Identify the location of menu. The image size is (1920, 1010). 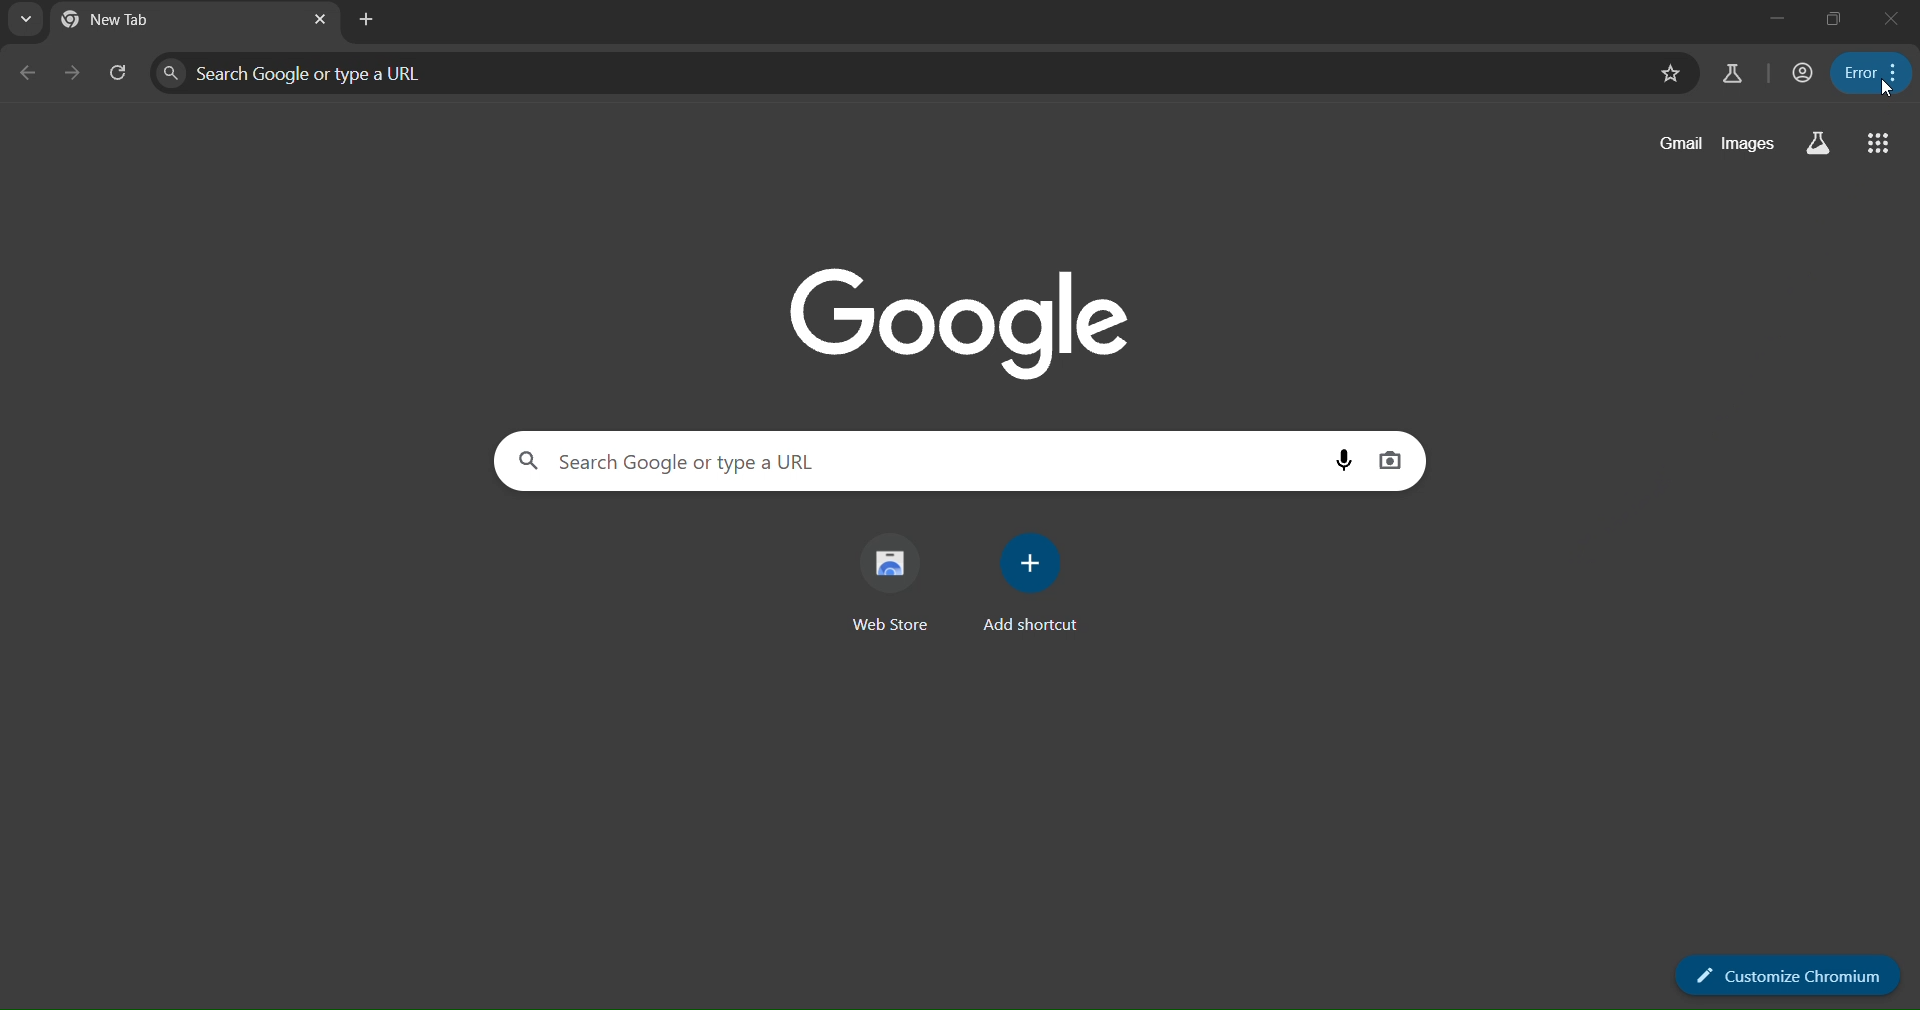
(1868, 72).